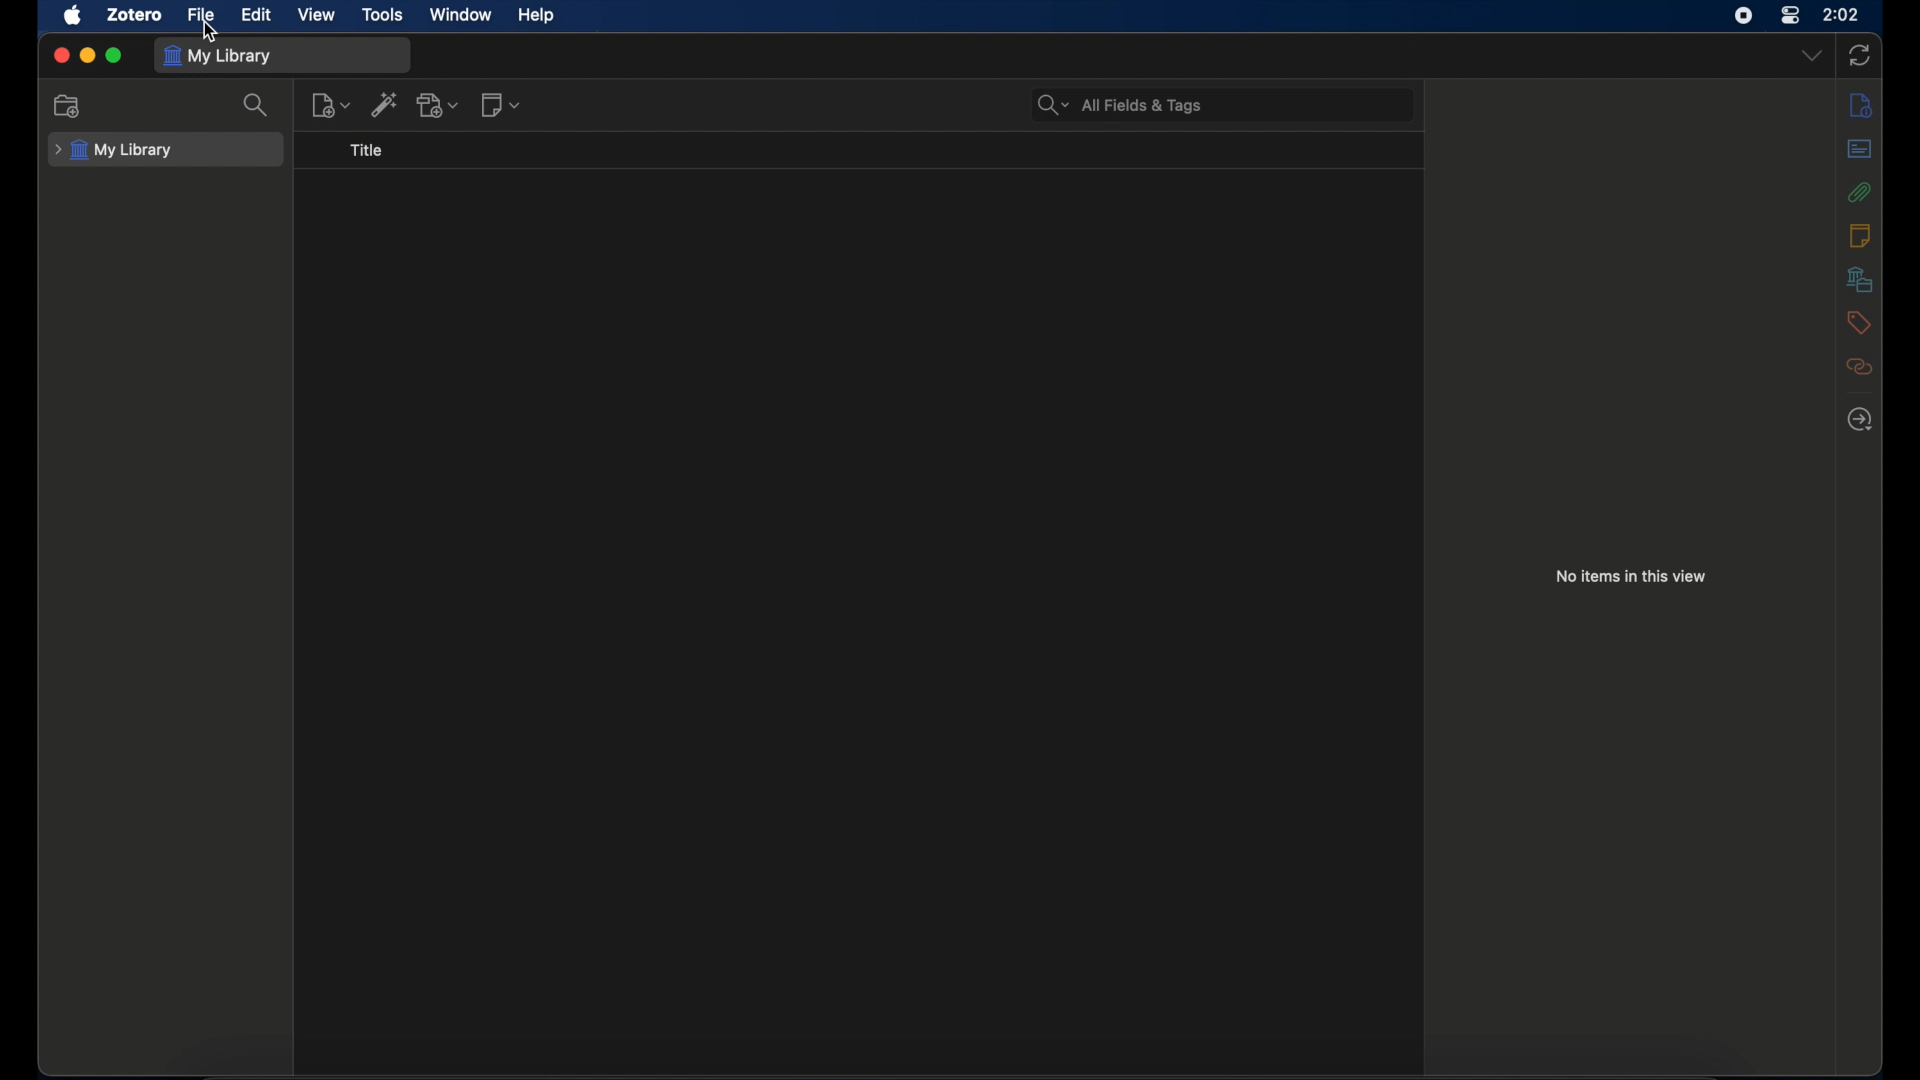 The image size is (1920, 1080). What do you see at coordinates (1858, 367) in the screenshot?
I see `related` at bounding box center [1858, 367].